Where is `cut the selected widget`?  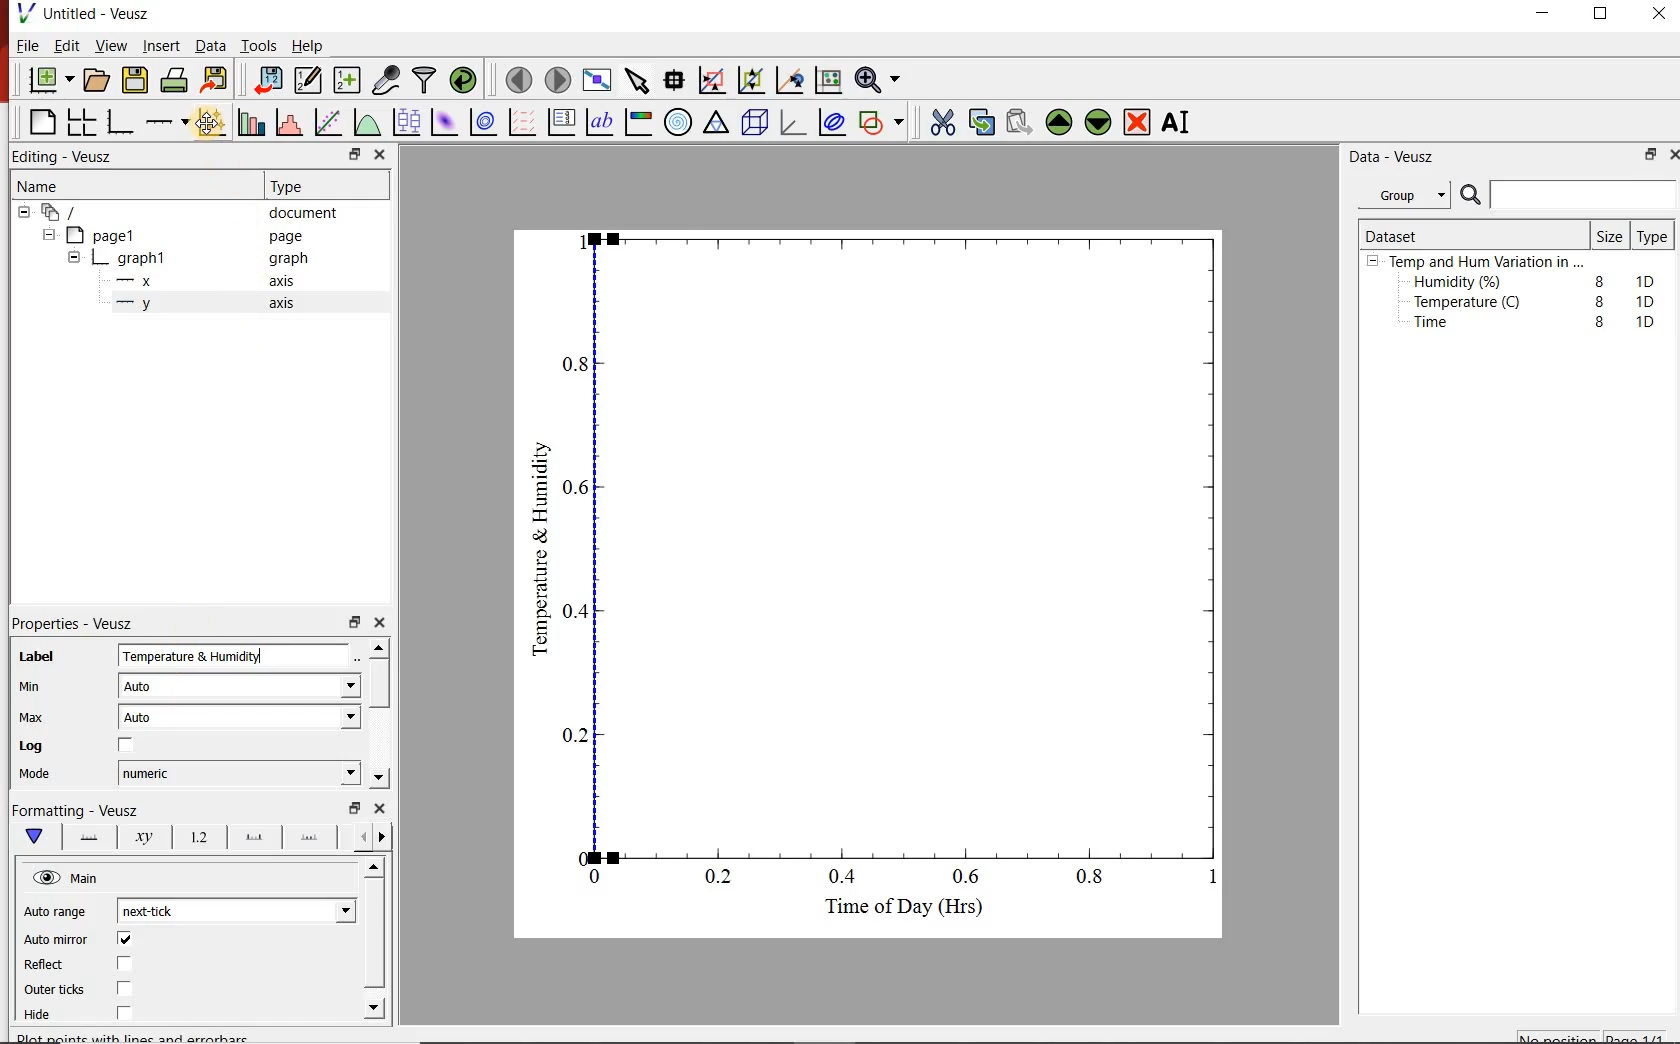
cut the selected widget is located at coordinates (941, 120).